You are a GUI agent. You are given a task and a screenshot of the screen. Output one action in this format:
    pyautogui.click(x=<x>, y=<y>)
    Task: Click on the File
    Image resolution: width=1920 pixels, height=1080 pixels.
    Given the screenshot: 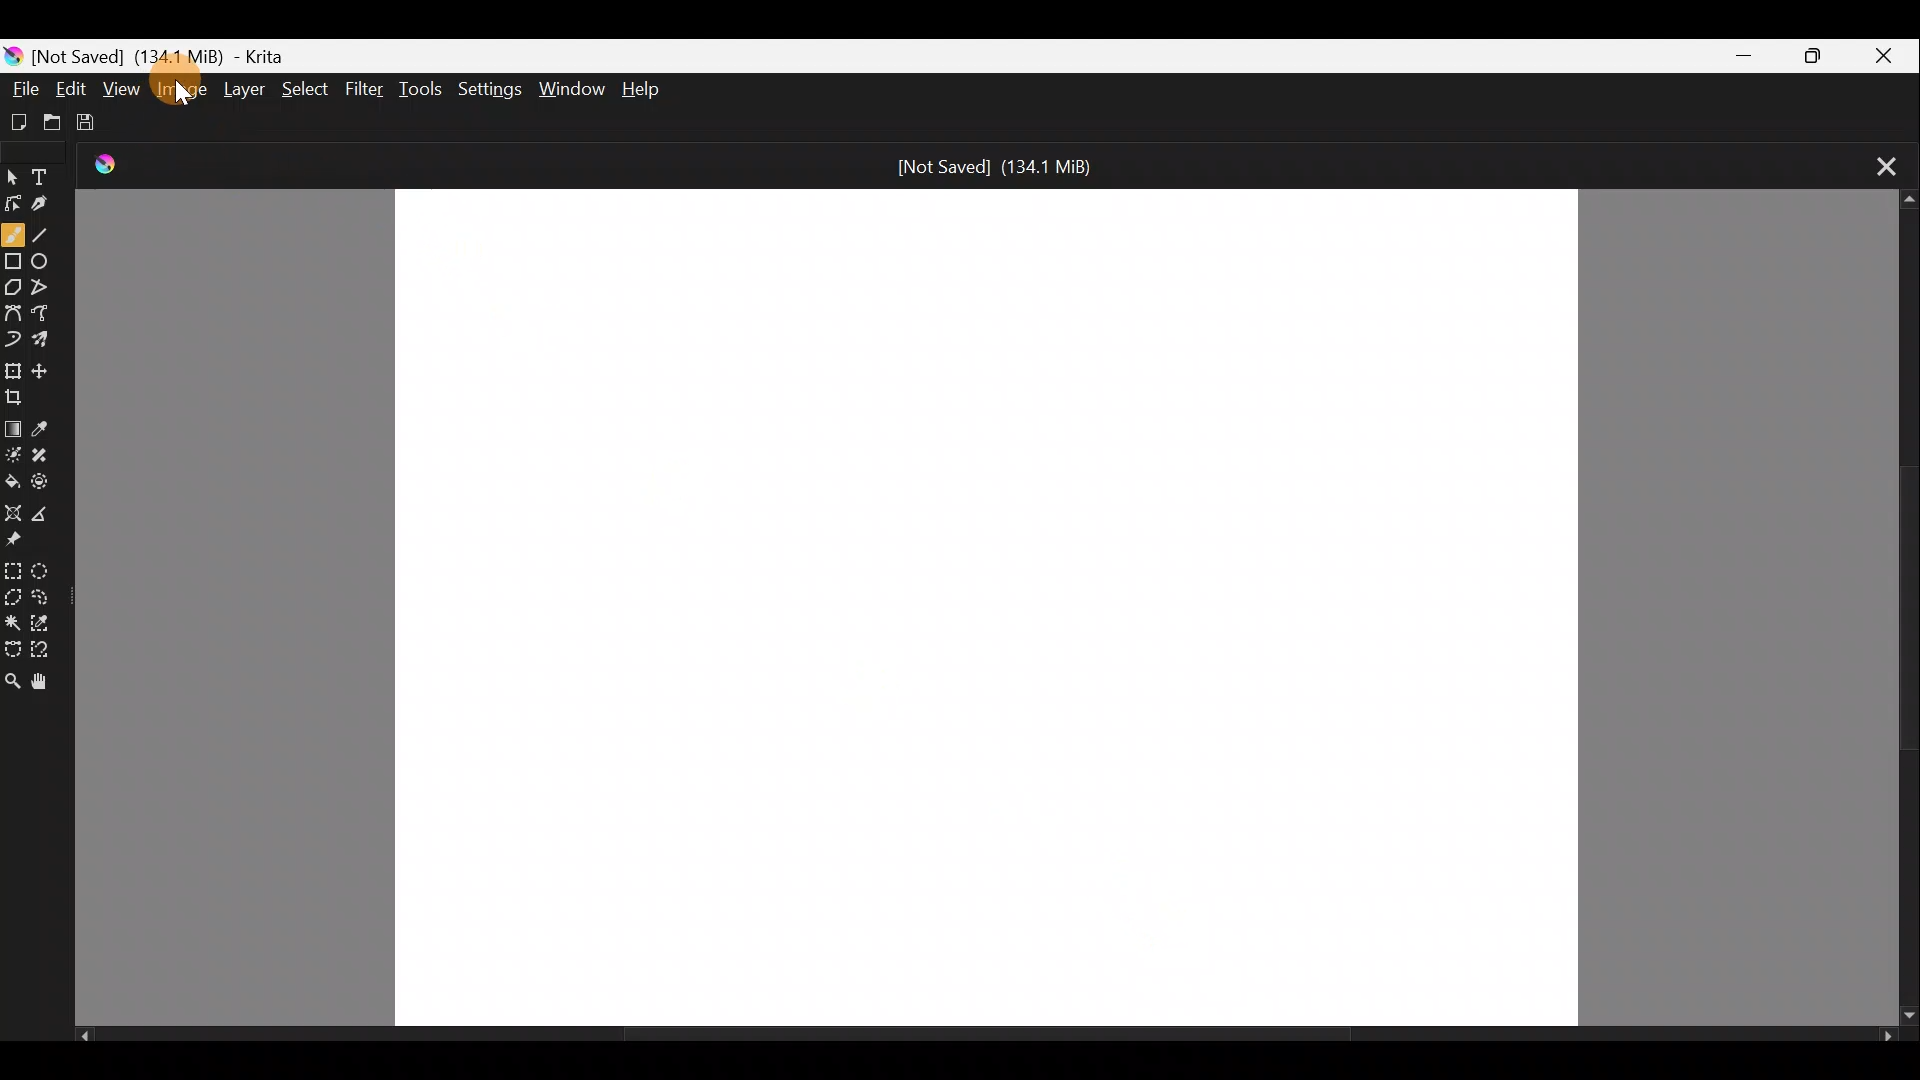 What is the action you would take?
    pyautogui.click(x=20, y=86)
    